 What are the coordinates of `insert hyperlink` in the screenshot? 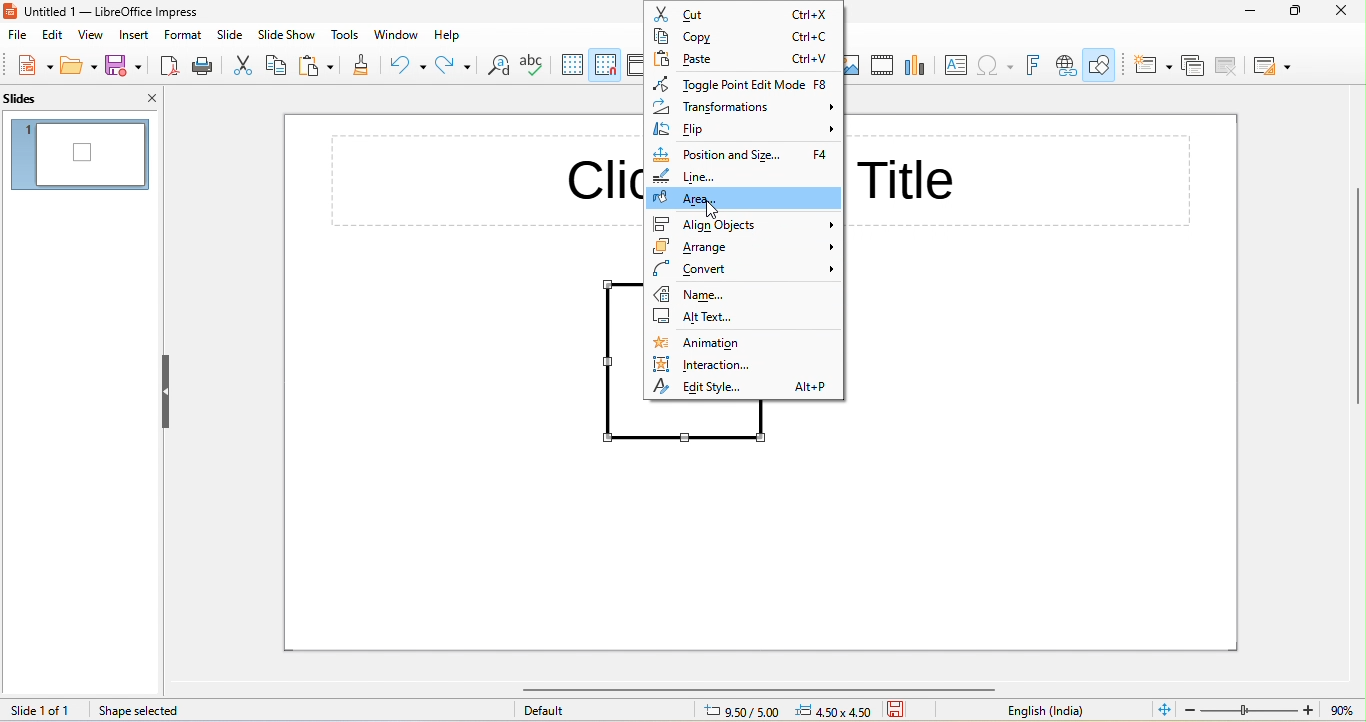 It's located at (1064, 66).